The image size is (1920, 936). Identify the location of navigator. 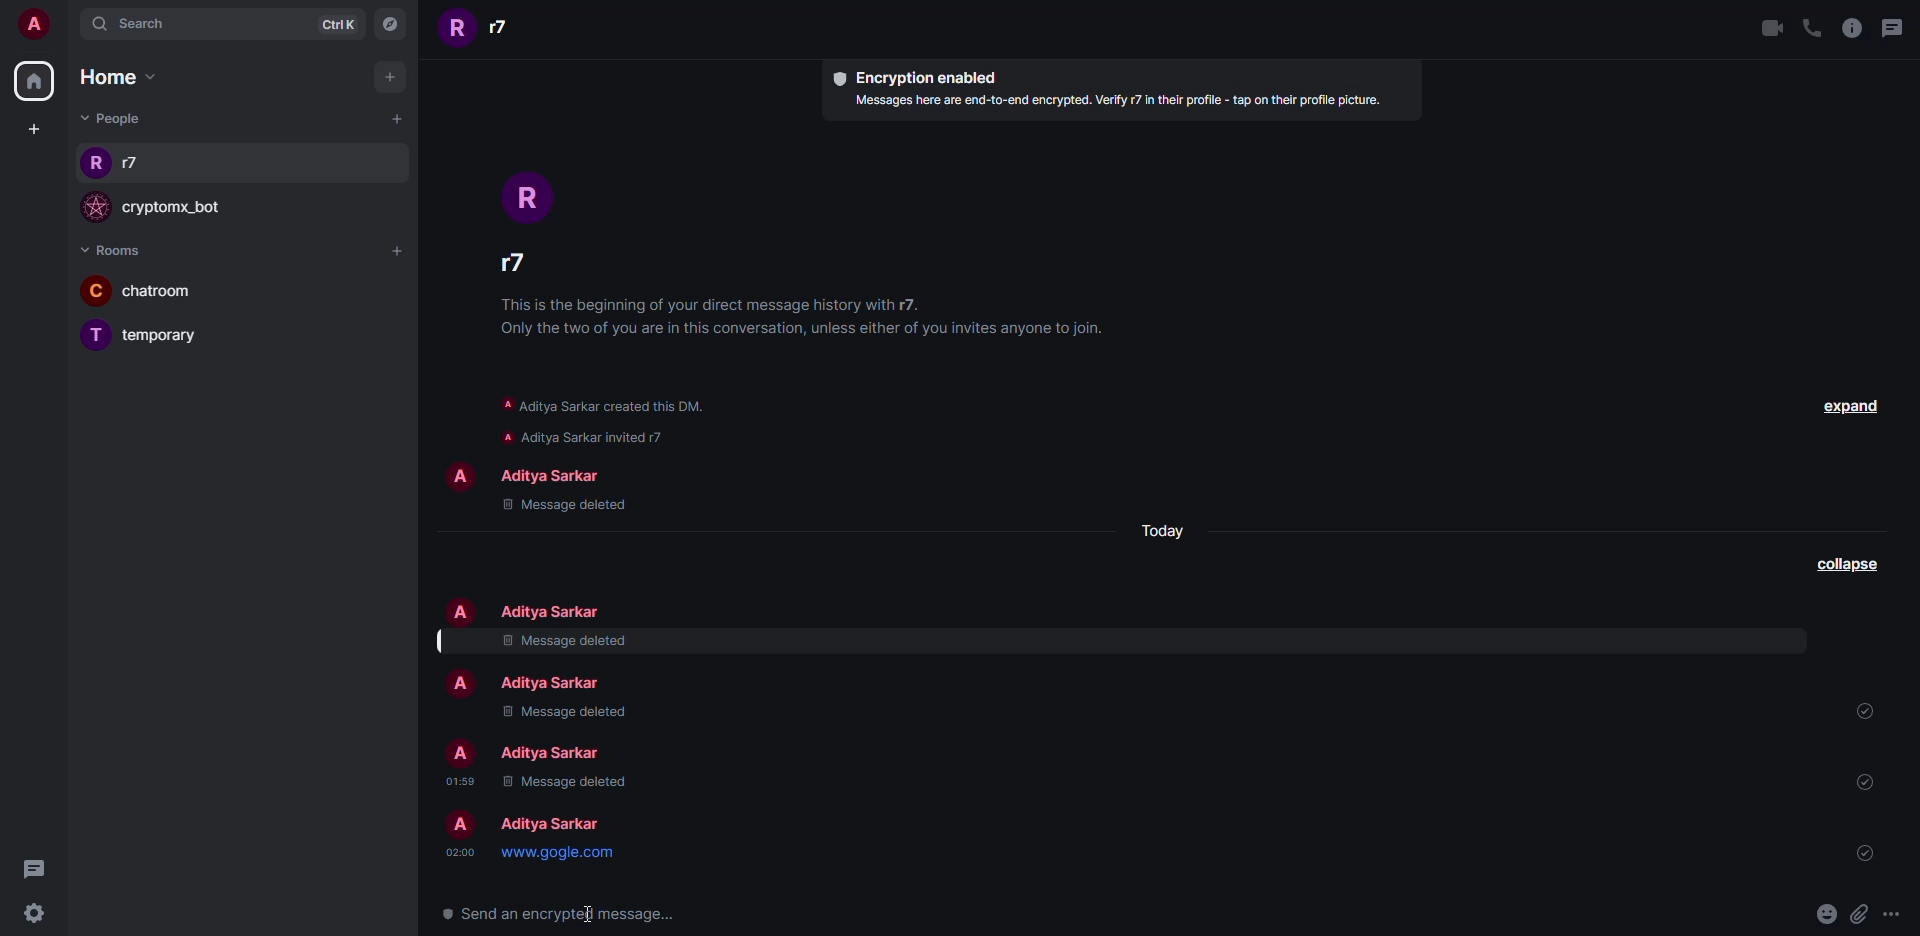
(394, 24).